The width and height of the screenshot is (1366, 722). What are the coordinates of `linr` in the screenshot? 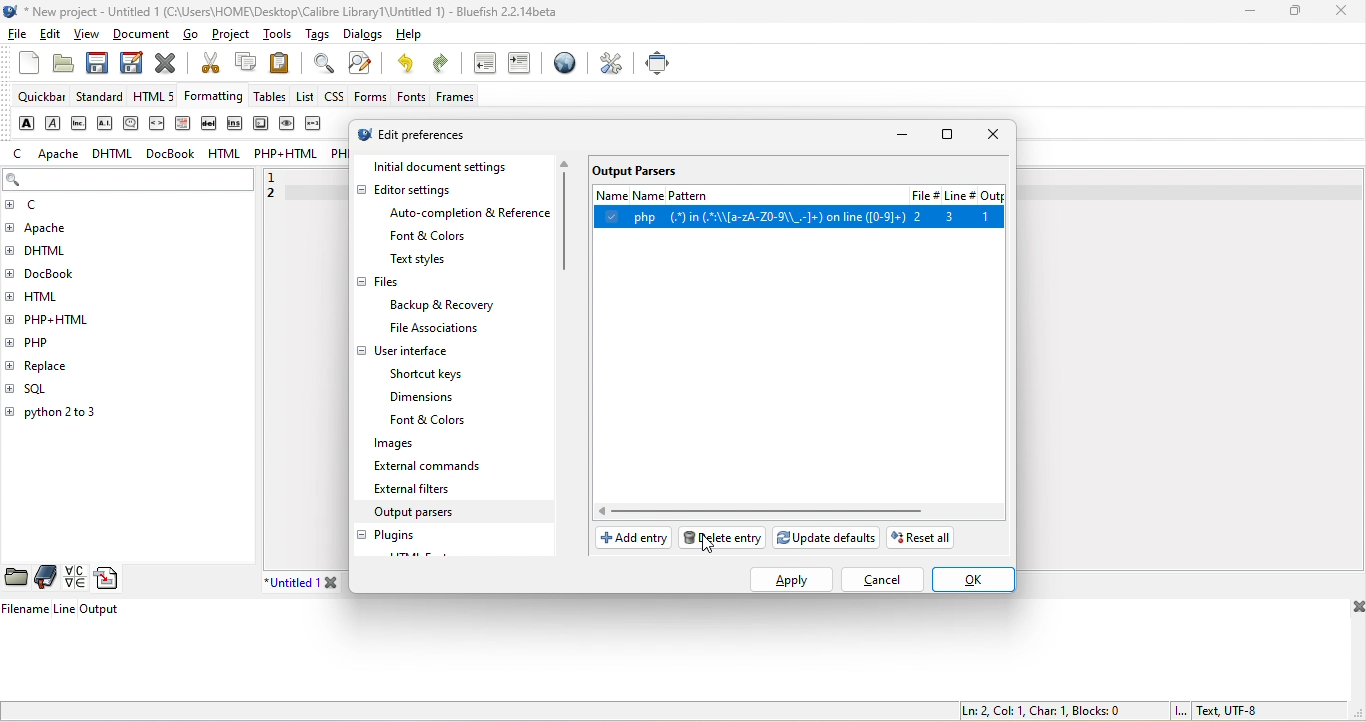 It's located at (959, 197).